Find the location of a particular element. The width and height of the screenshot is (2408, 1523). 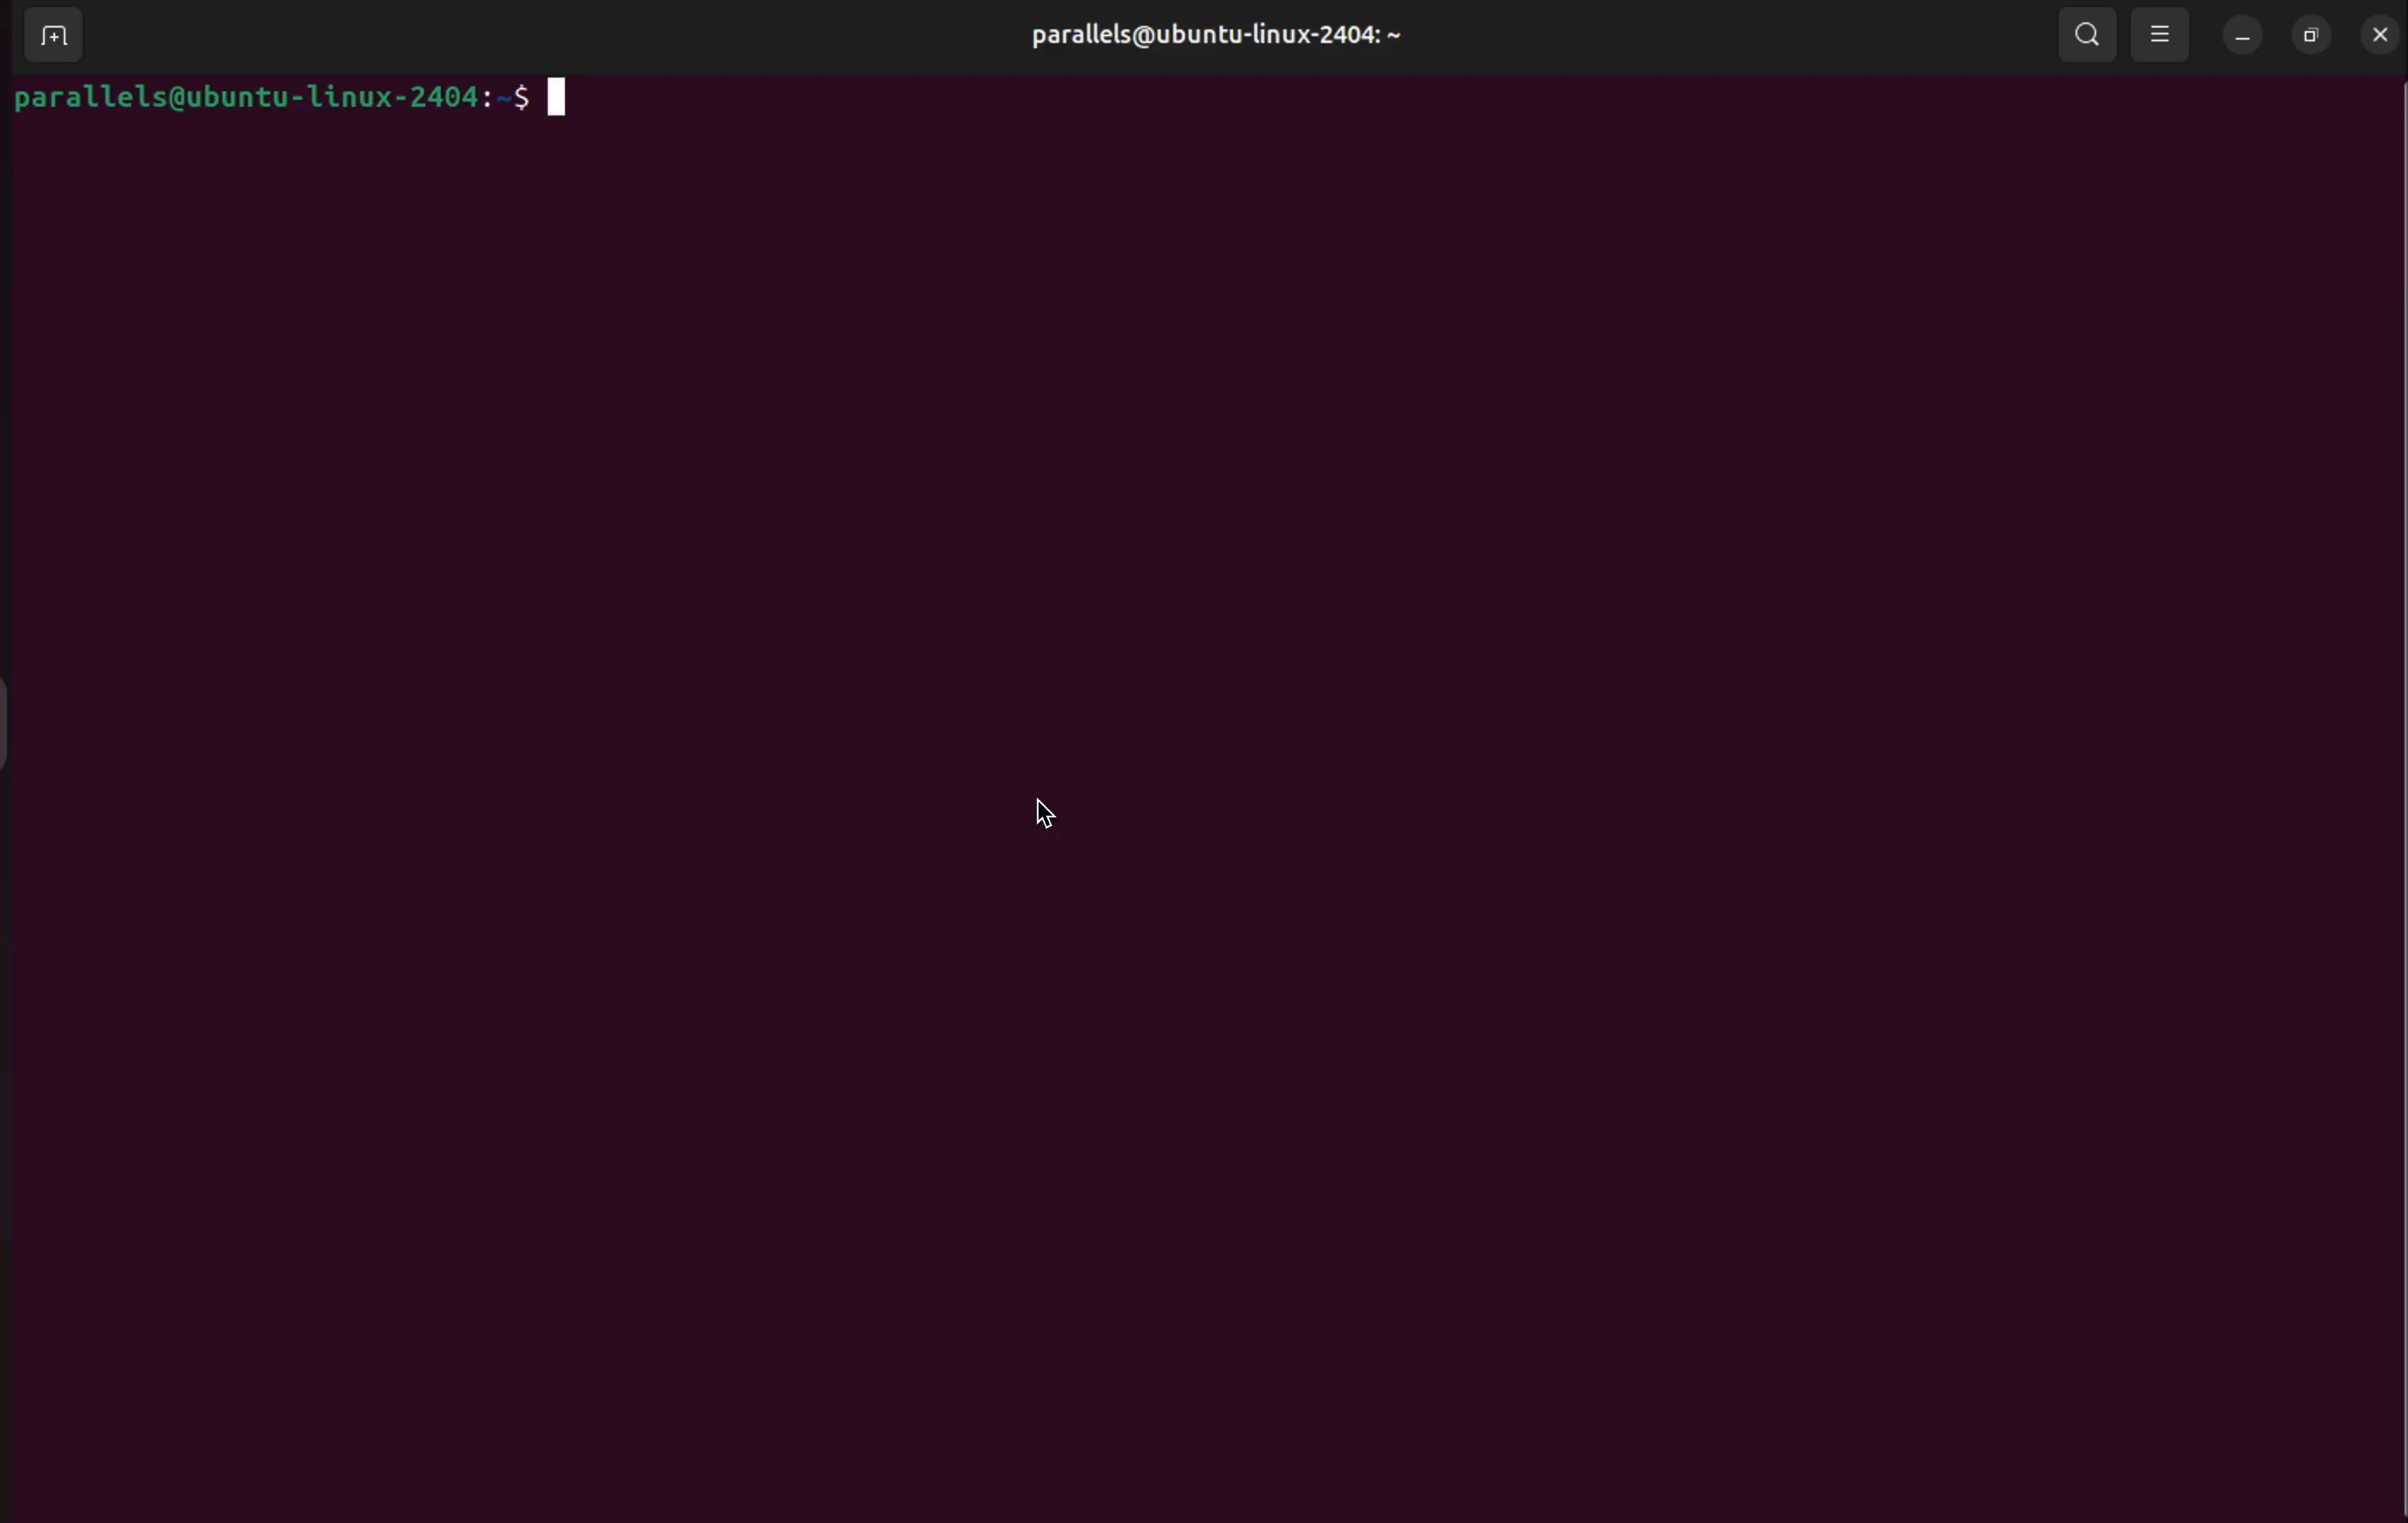

parallels is located at coordinates (1224, 36).